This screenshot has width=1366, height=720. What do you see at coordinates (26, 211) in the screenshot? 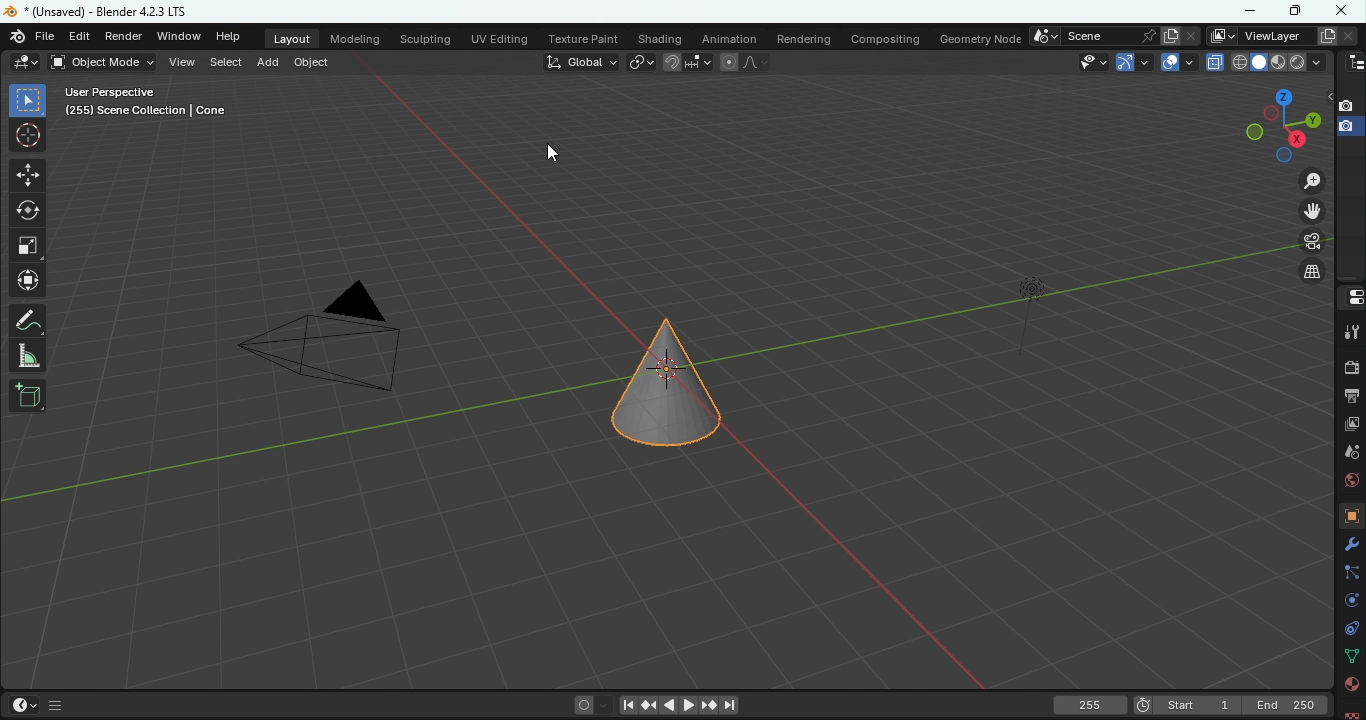
I see `Rotate` at bounding box center [26, 211].